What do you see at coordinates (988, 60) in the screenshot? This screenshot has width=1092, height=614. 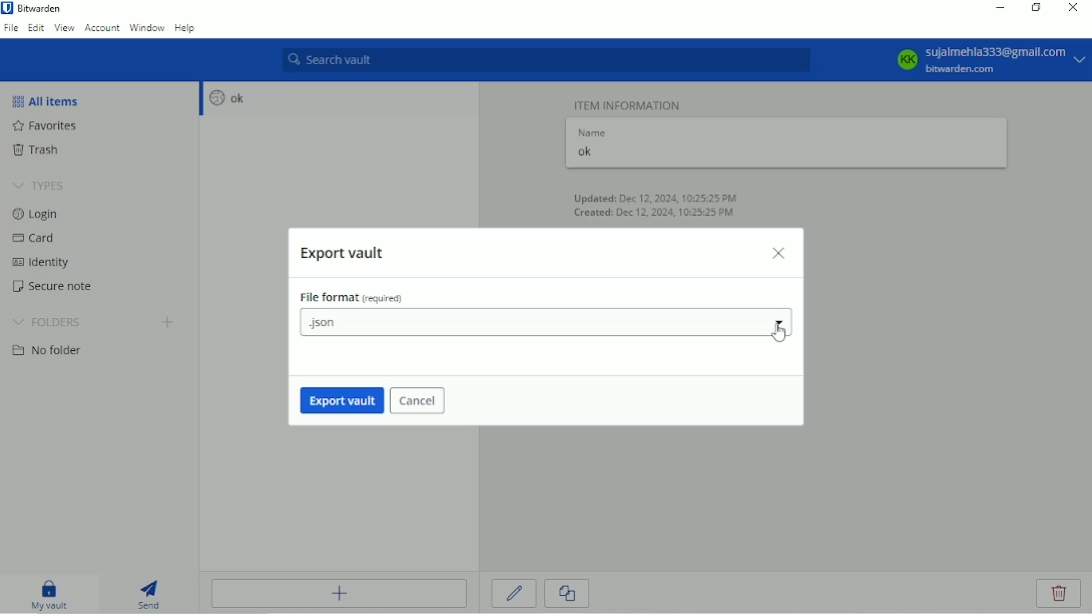 I see `KK sujalmehla333@gmail.com       bitwarden.com` at bounding box center [988, 60].